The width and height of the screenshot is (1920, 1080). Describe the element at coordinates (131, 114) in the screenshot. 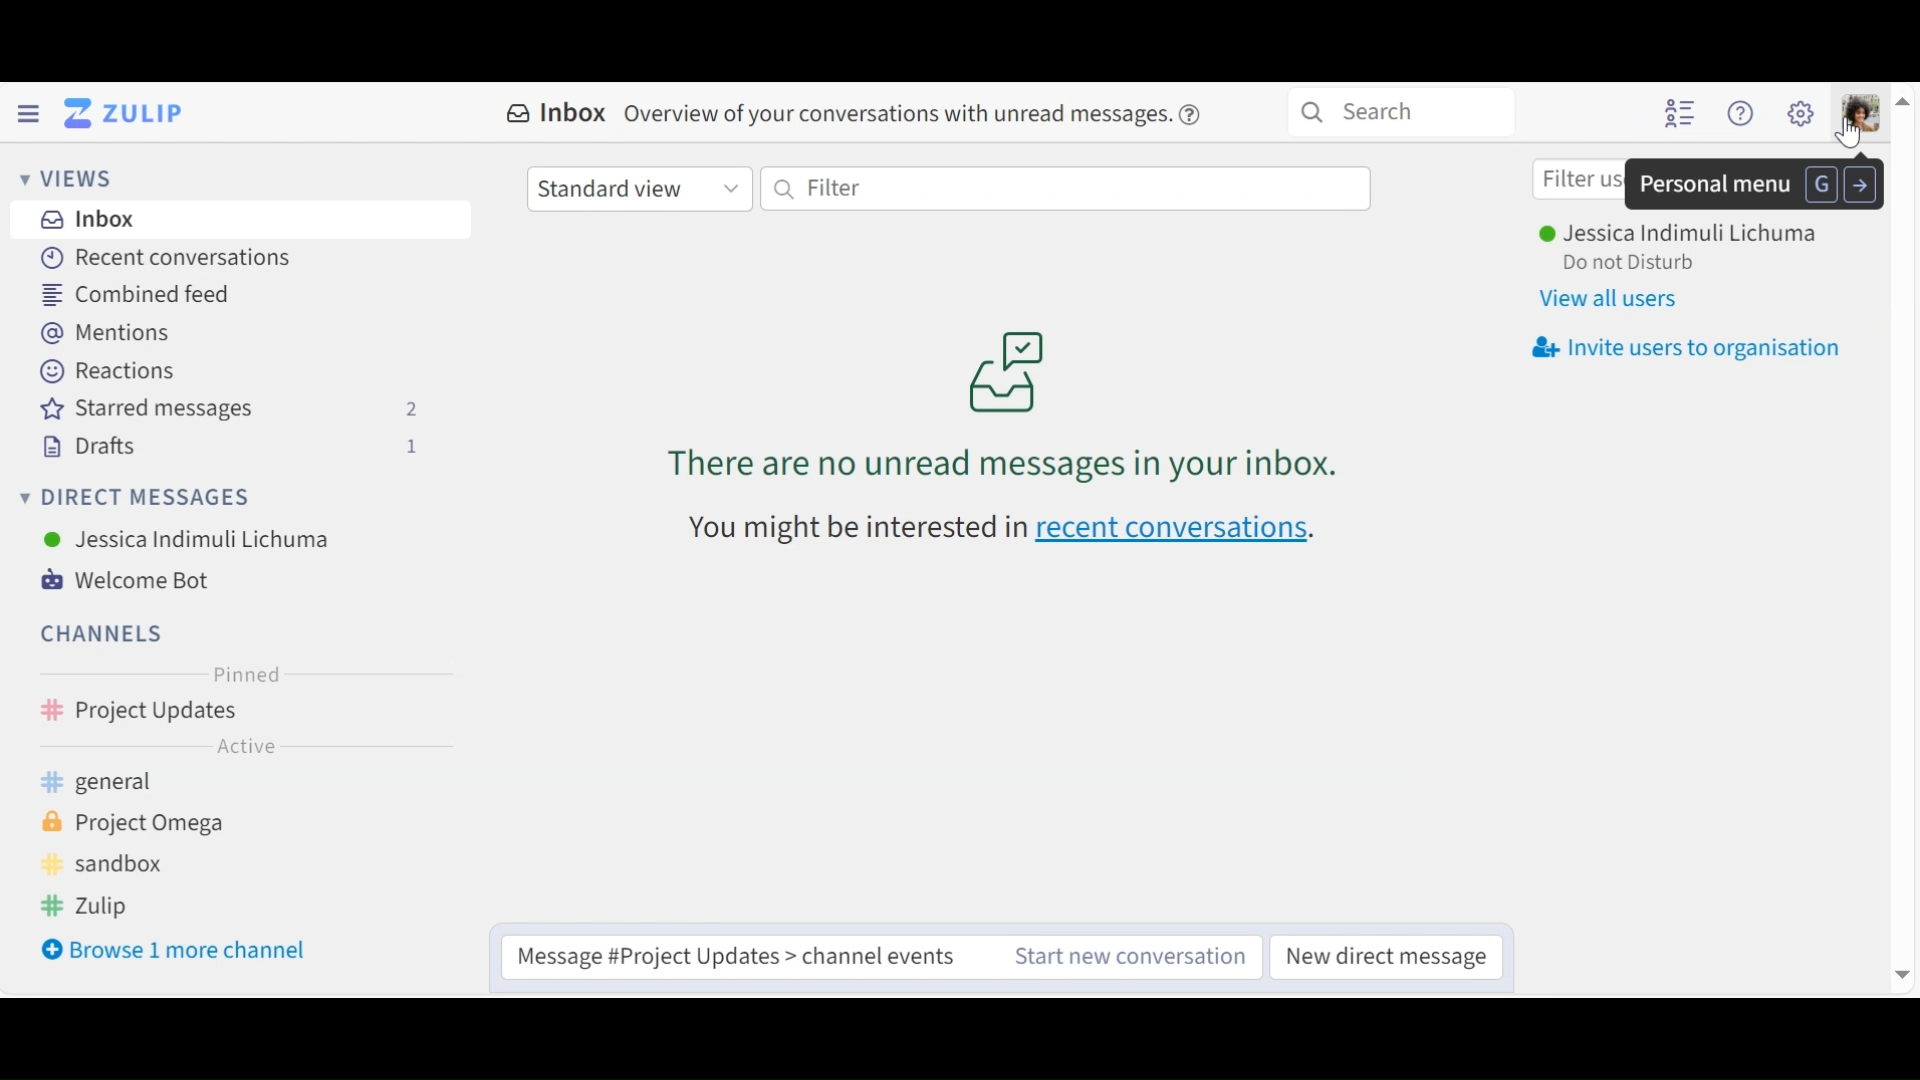

I see `Go to Home View (Inbox)` at that location.